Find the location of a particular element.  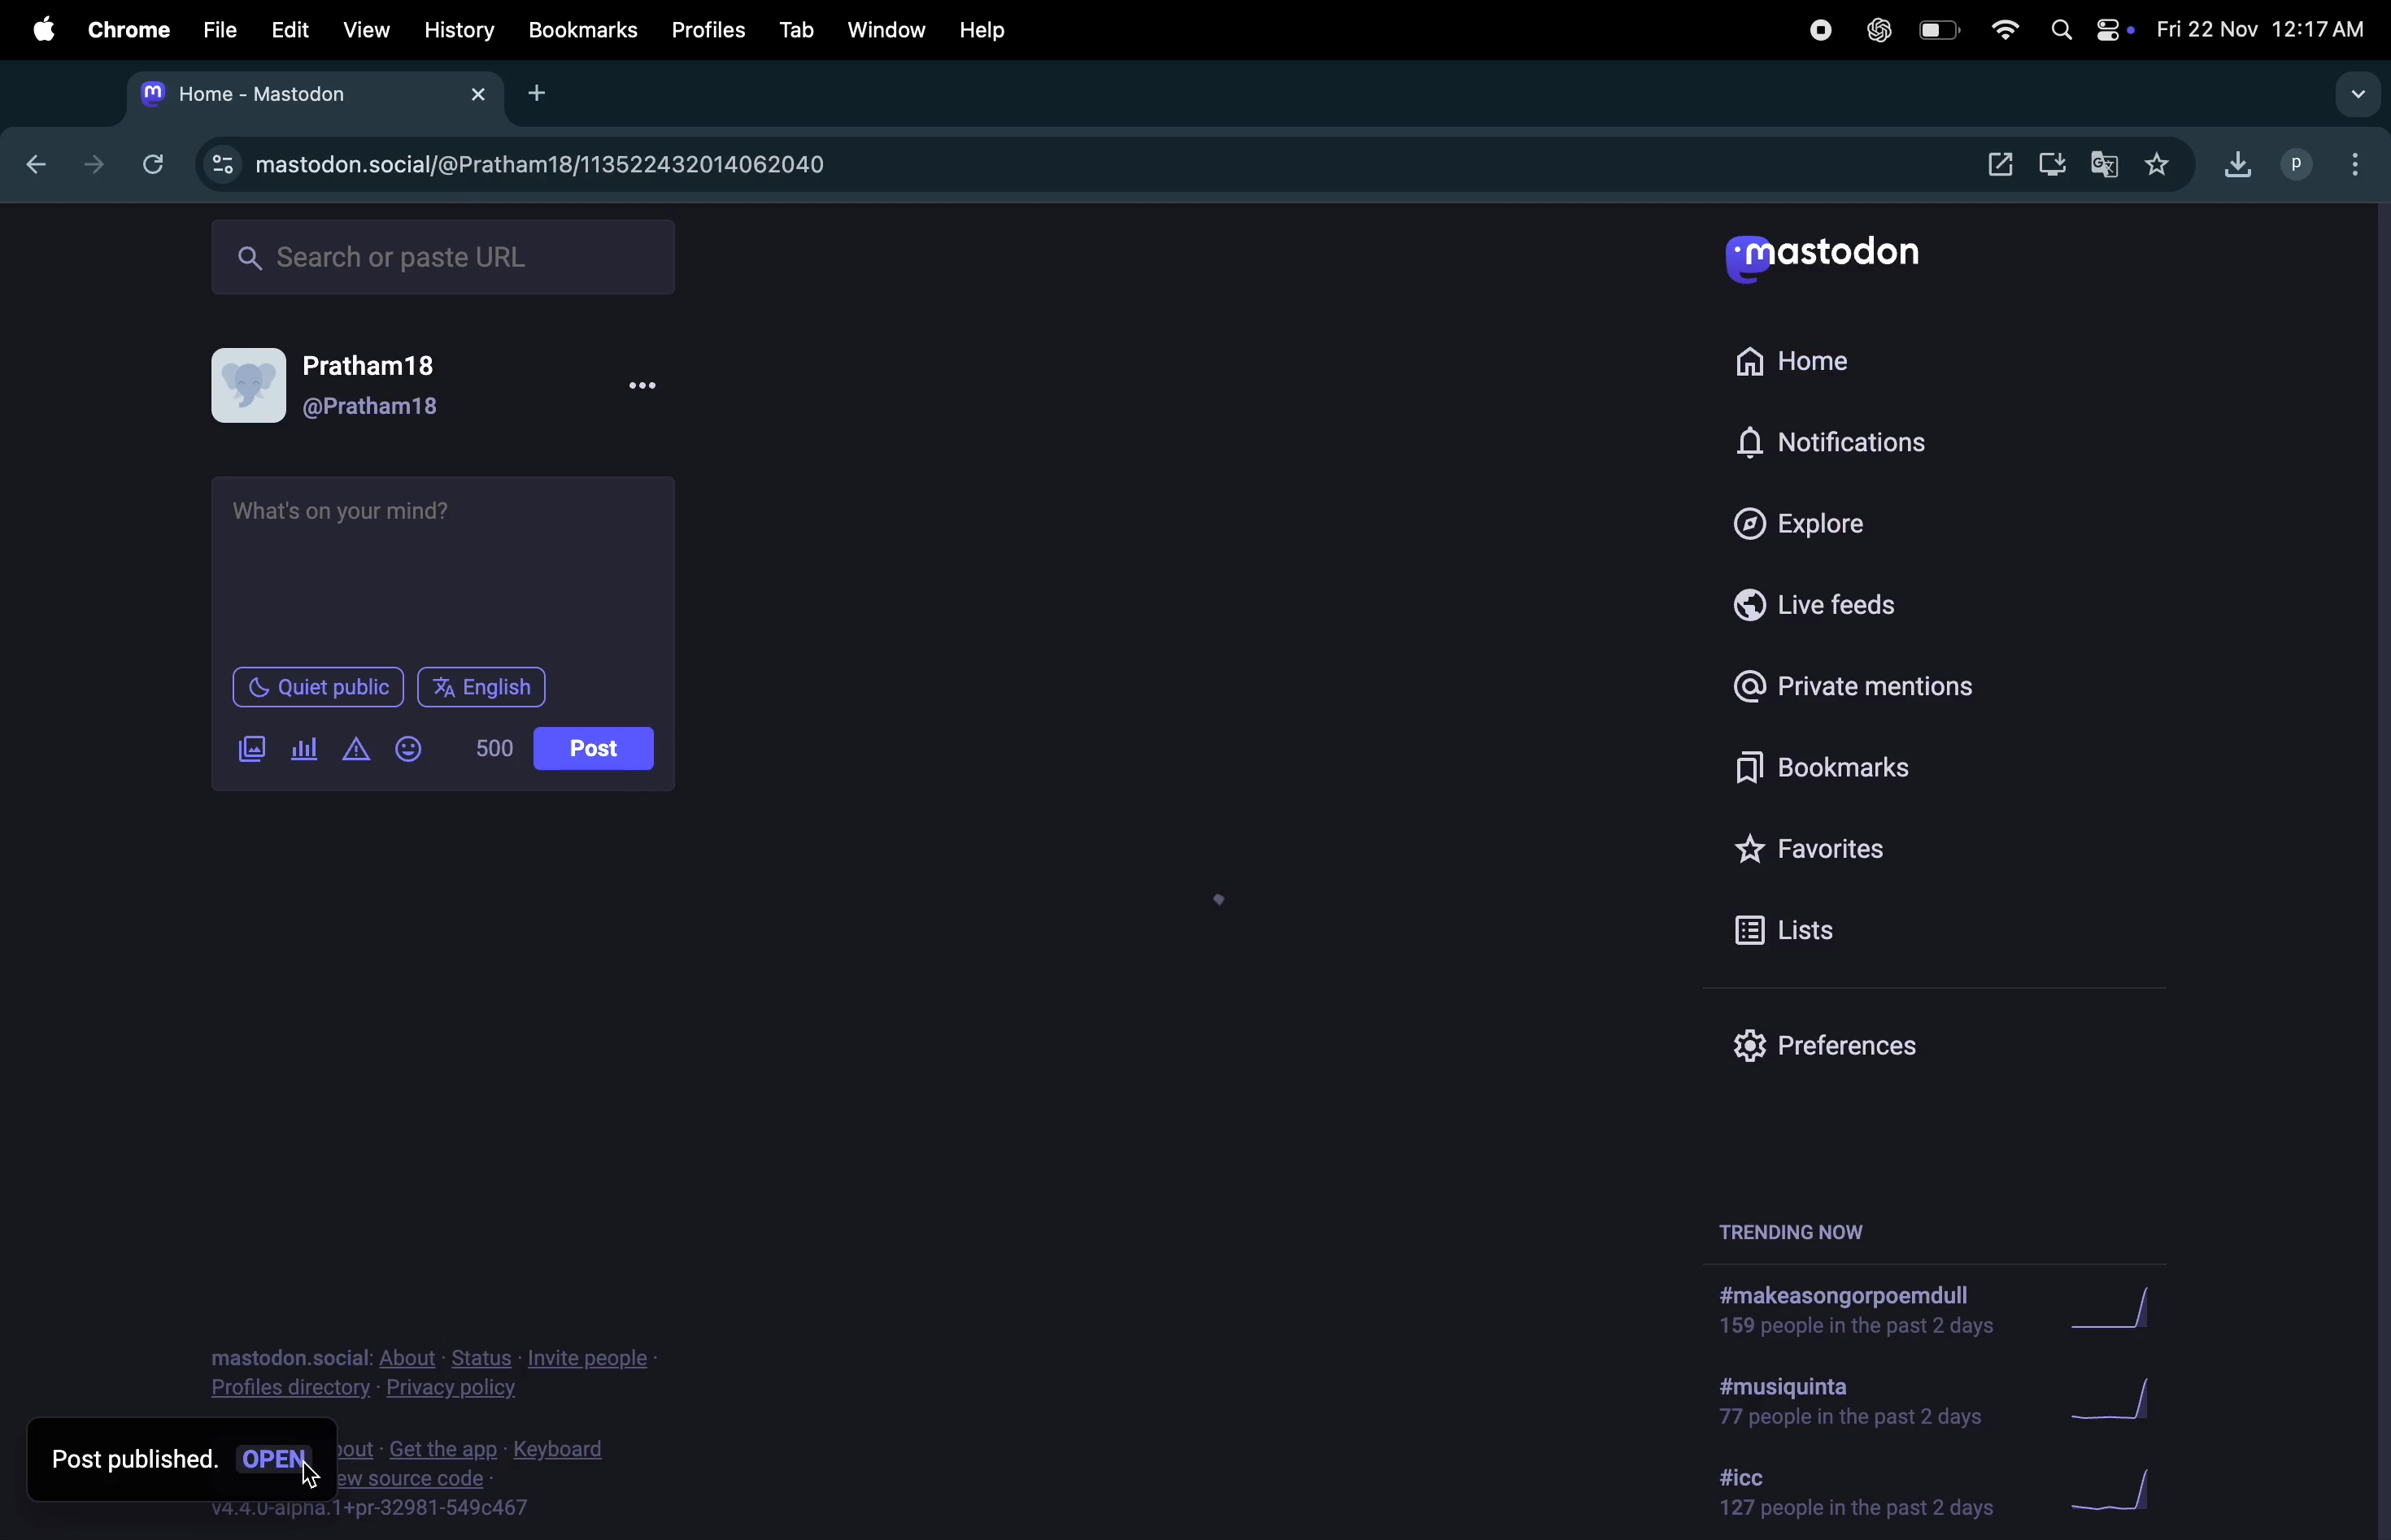

home is located at coordinates (1789, 361).